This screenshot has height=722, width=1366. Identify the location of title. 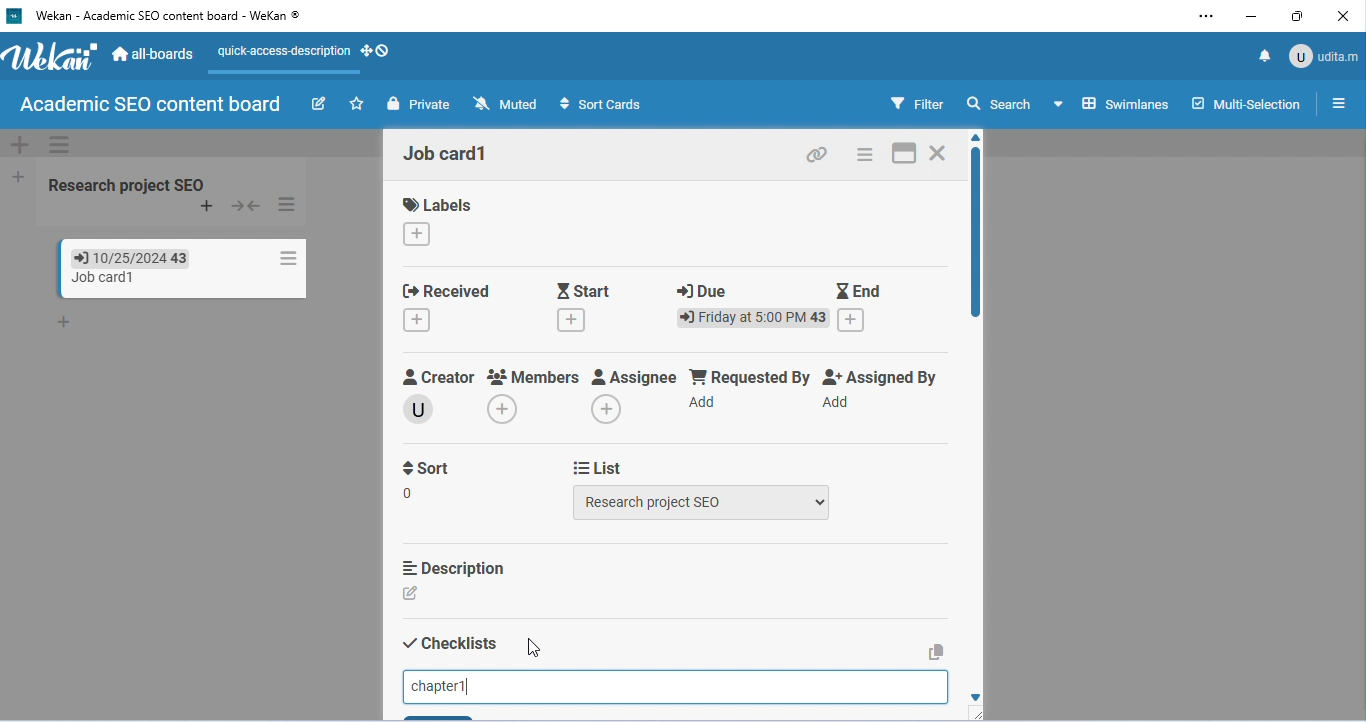
(160, 17).